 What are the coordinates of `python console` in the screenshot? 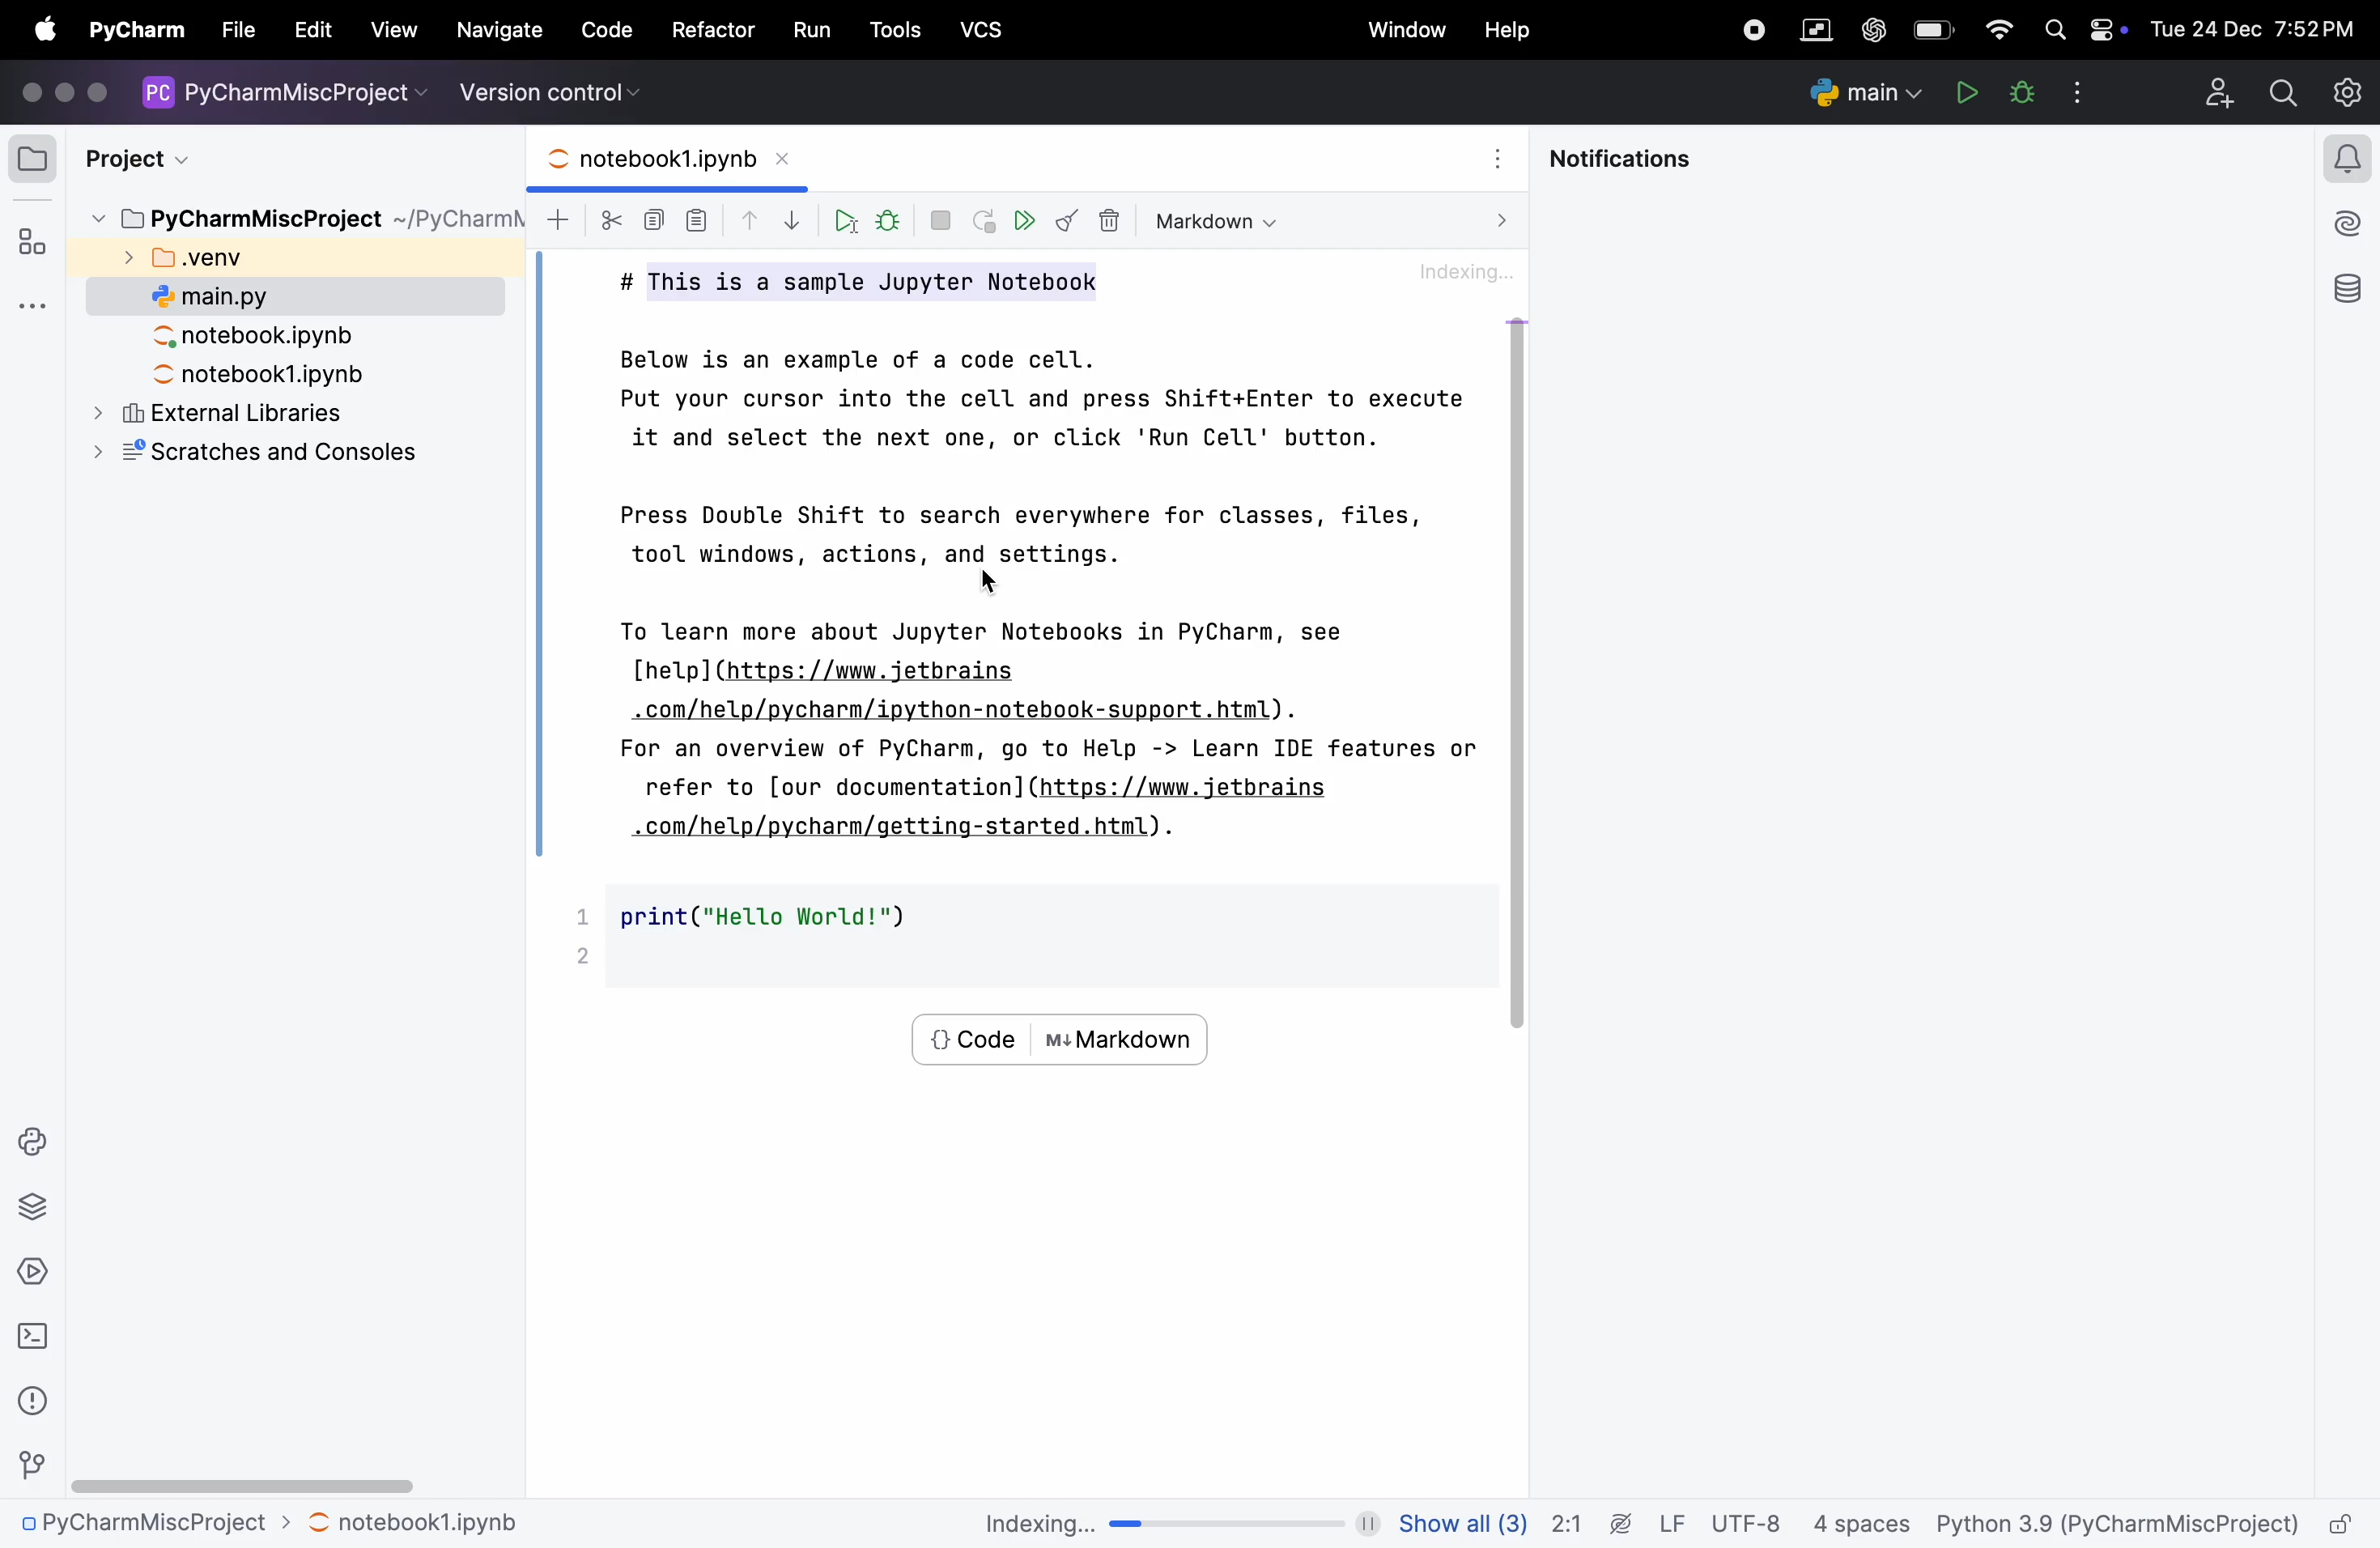 It's located at (35, 1141).